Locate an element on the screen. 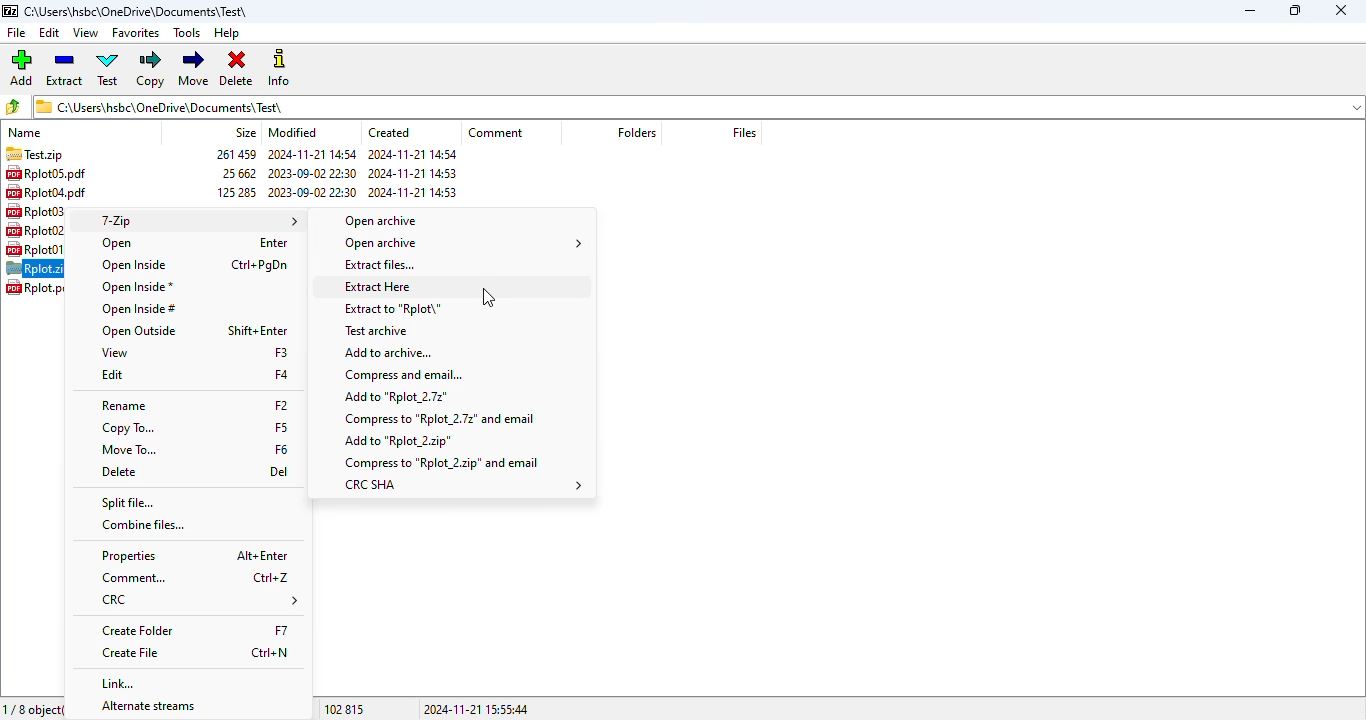  open archive is located at coordinates (465, 243).